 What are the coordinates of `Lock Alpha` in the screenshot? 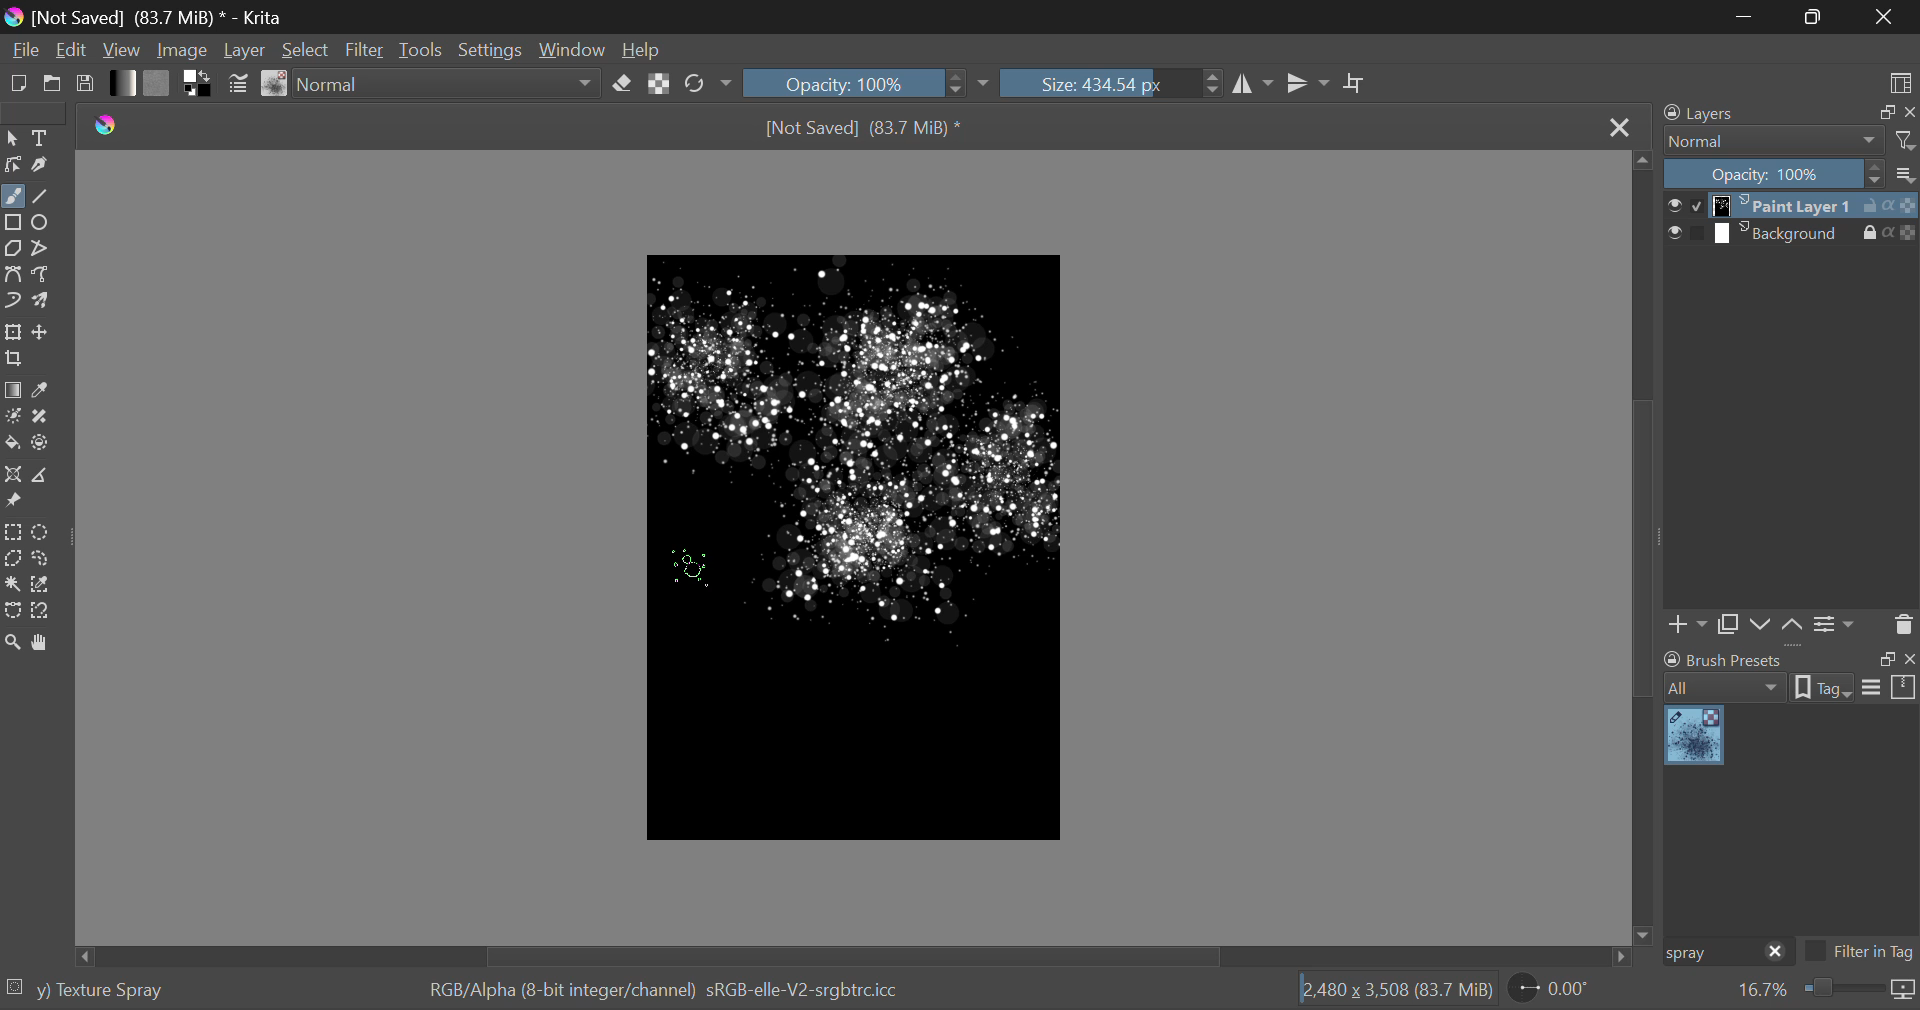 It's located at (660, 83).